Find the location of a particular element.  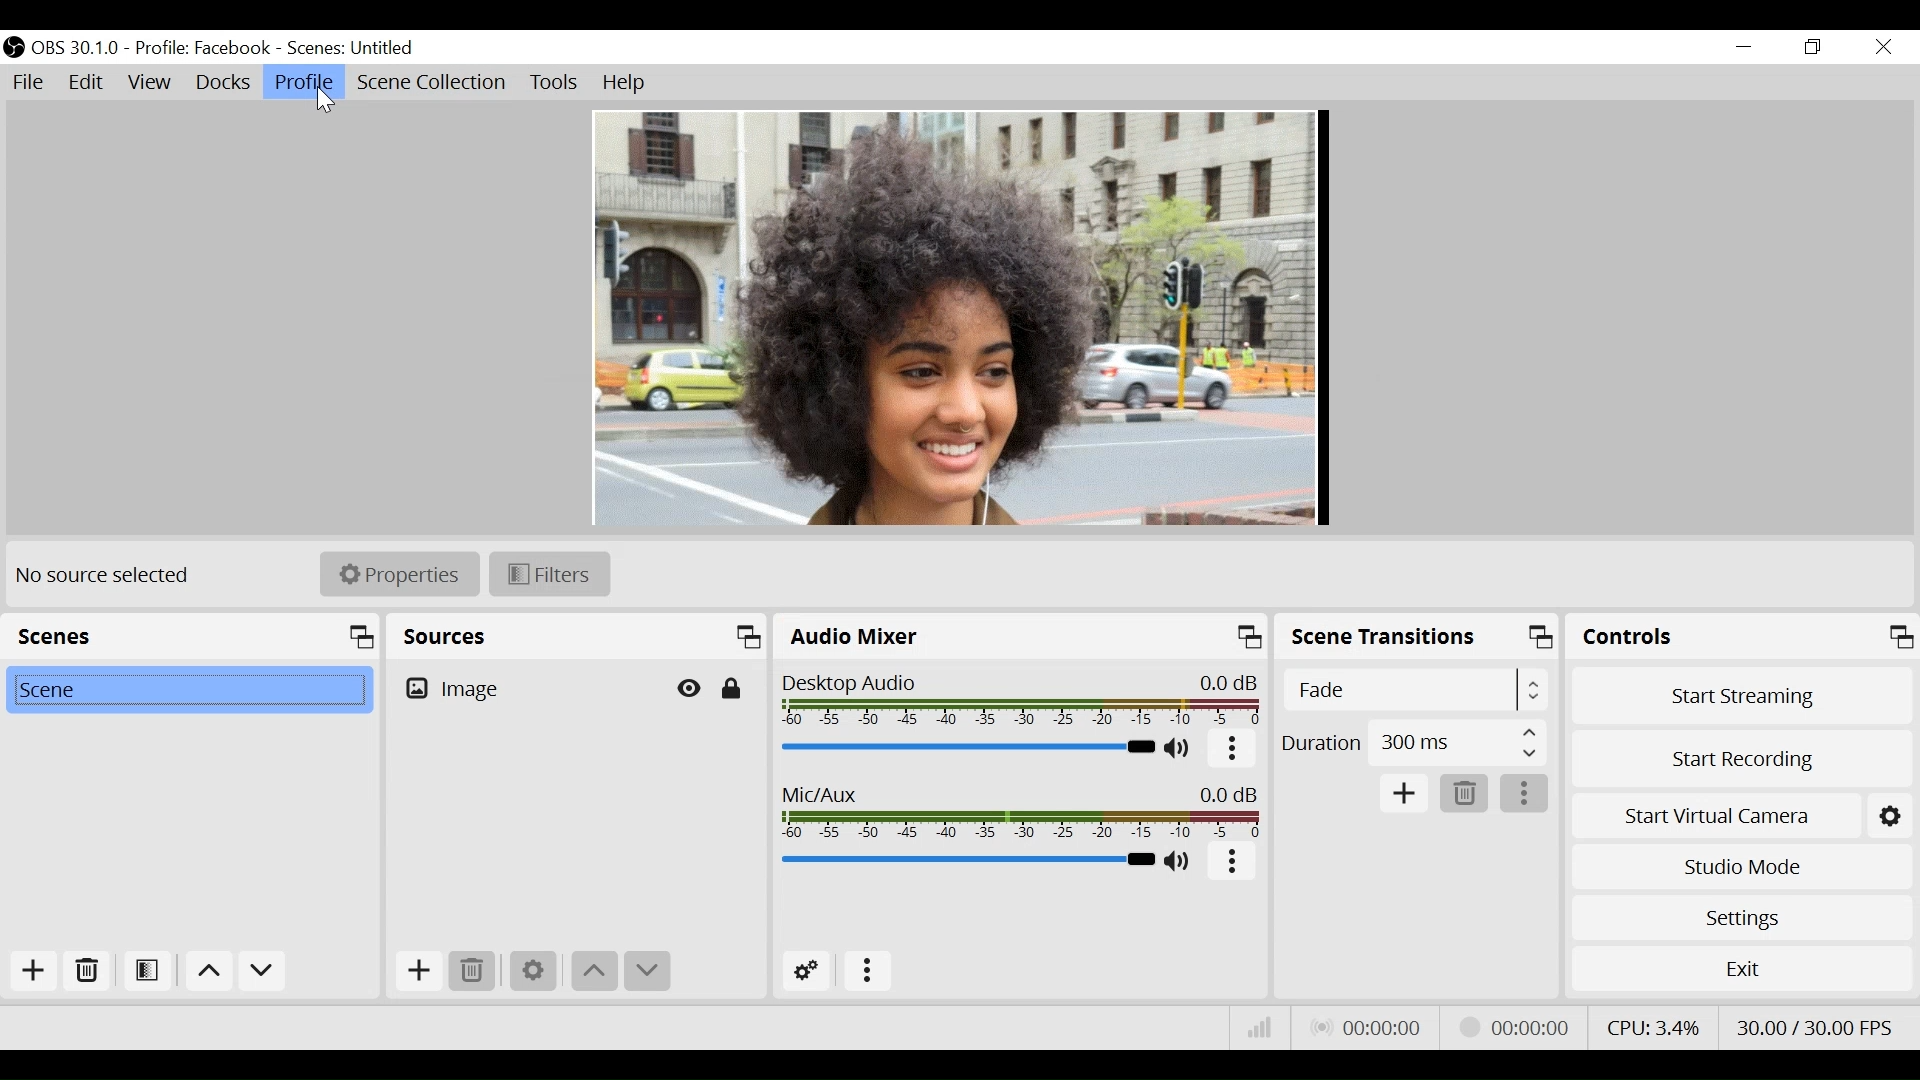

Profile Name is located at coordinates (202, 49).